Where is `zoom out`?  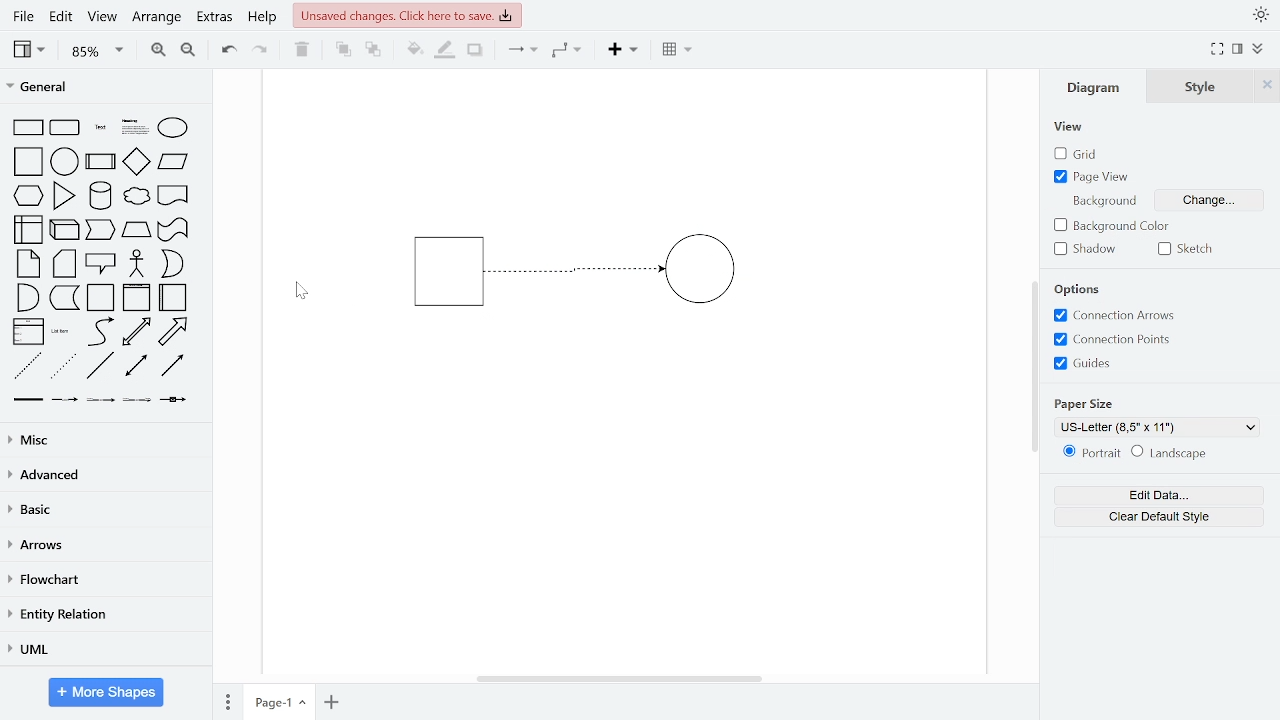
zoom out is located at coordinates (187, 49).